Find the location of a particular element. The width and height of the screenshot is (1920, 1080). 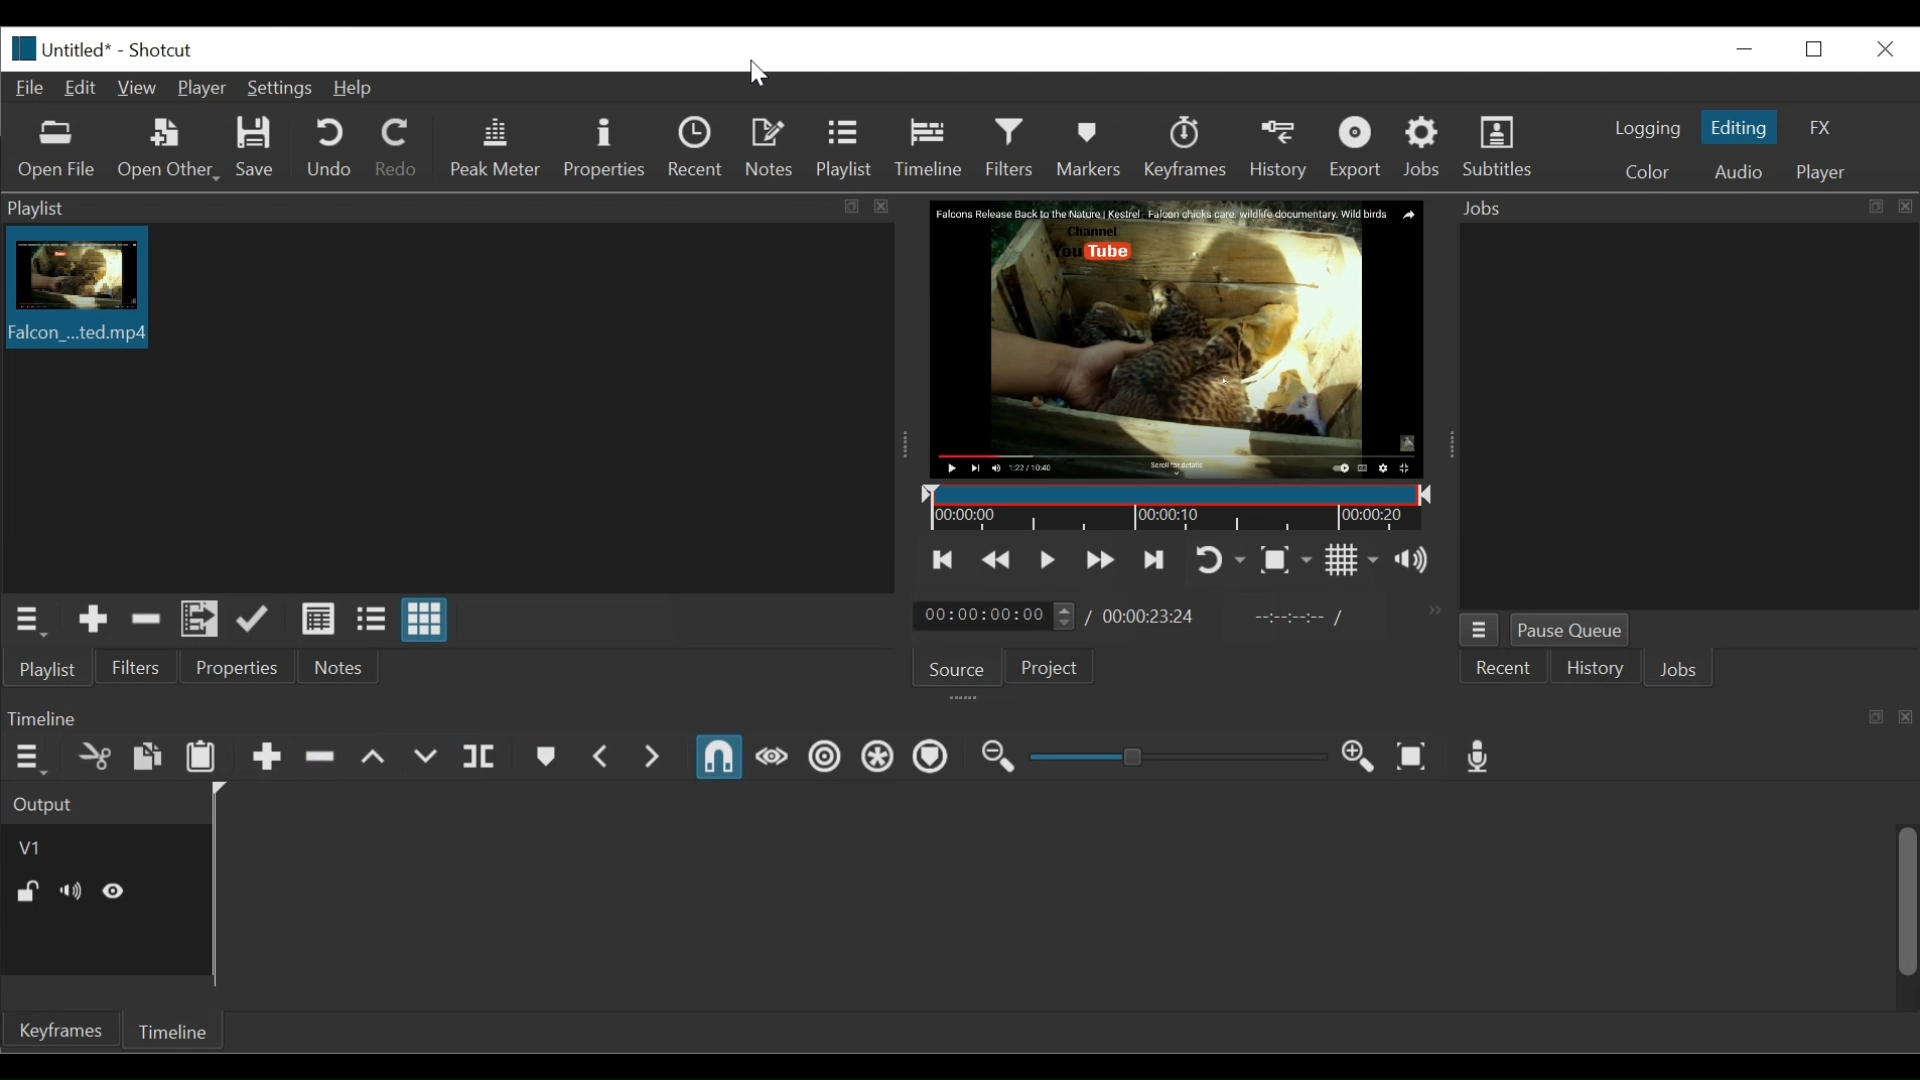

Playlist menu is located at coordinates (441, 209).